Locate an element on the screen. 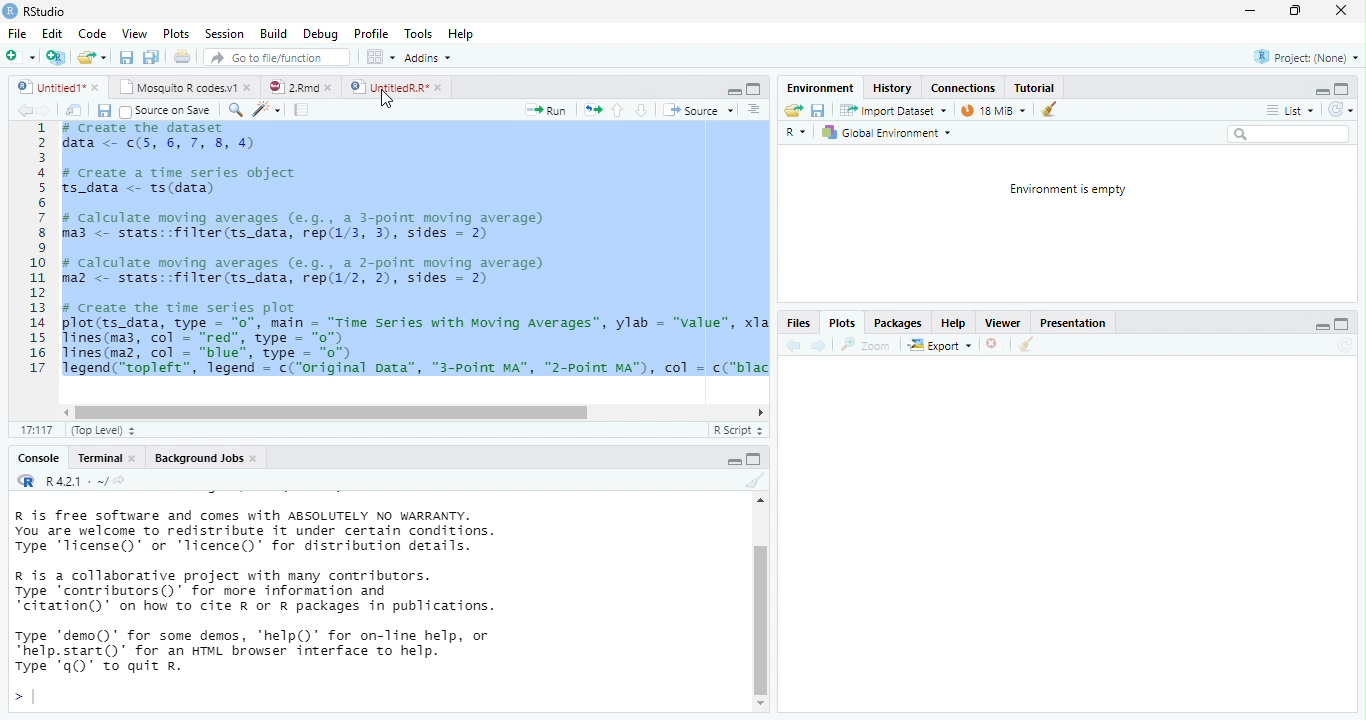  Tutorial is located at coordinates (1035, 87).